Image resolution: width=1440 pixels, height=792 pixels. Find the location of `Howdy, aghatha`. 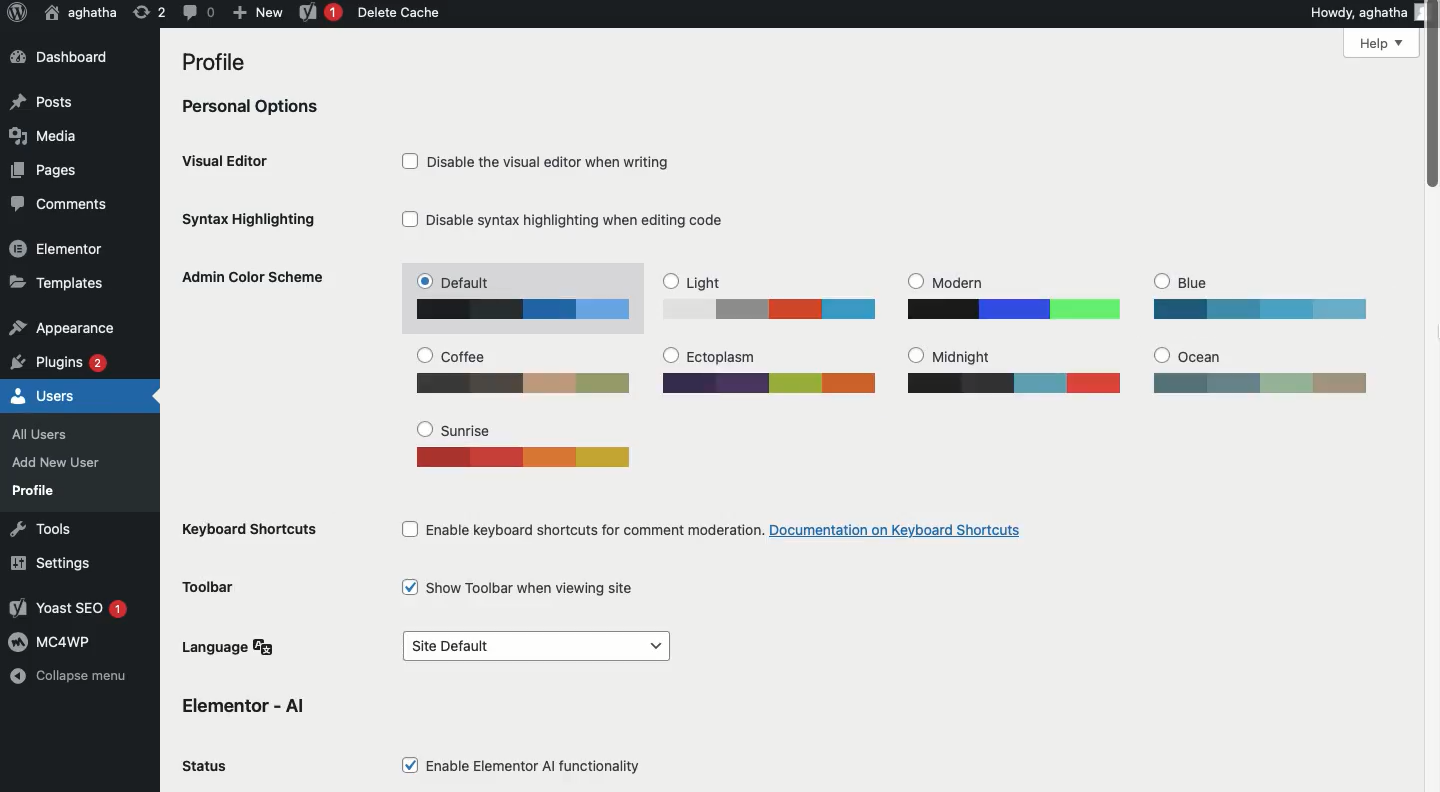

Howdy, aghatha is located at coordinates (1358, 12).